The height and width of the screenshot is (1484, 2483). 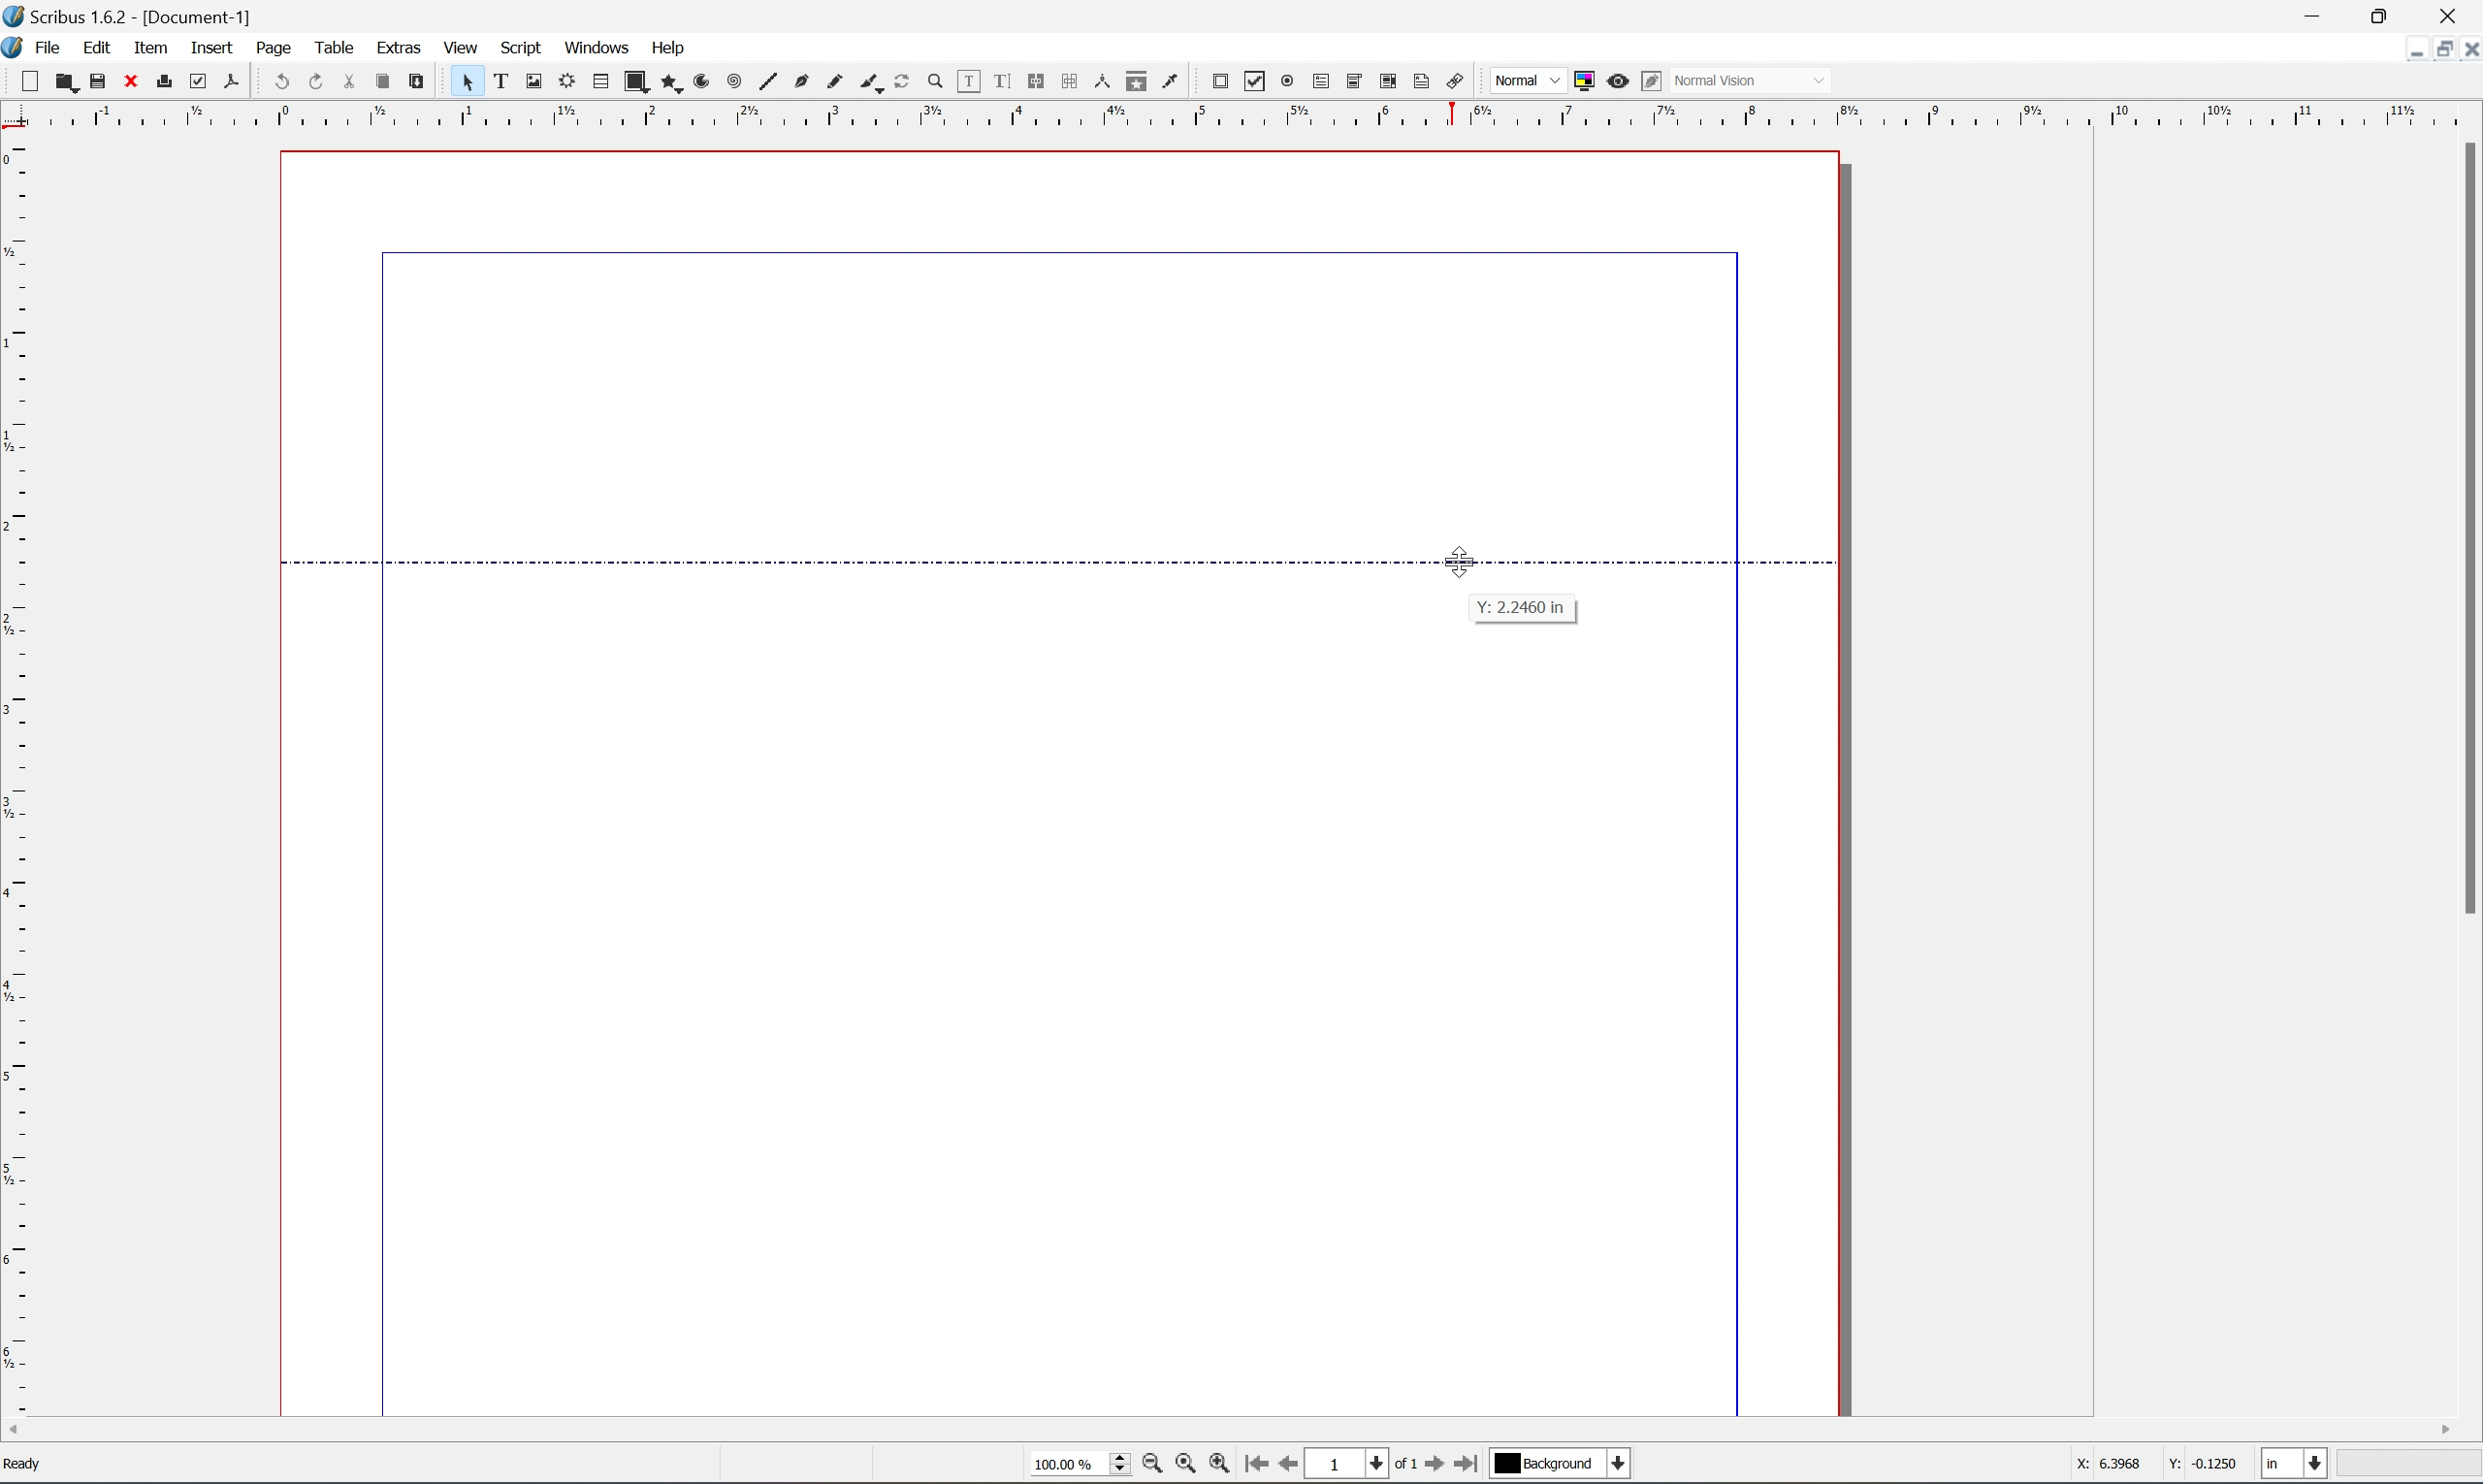 What do you see at coordinates (29, 1468) in the screenshot?
I see `Ready` at bounding box center [29, 1468].